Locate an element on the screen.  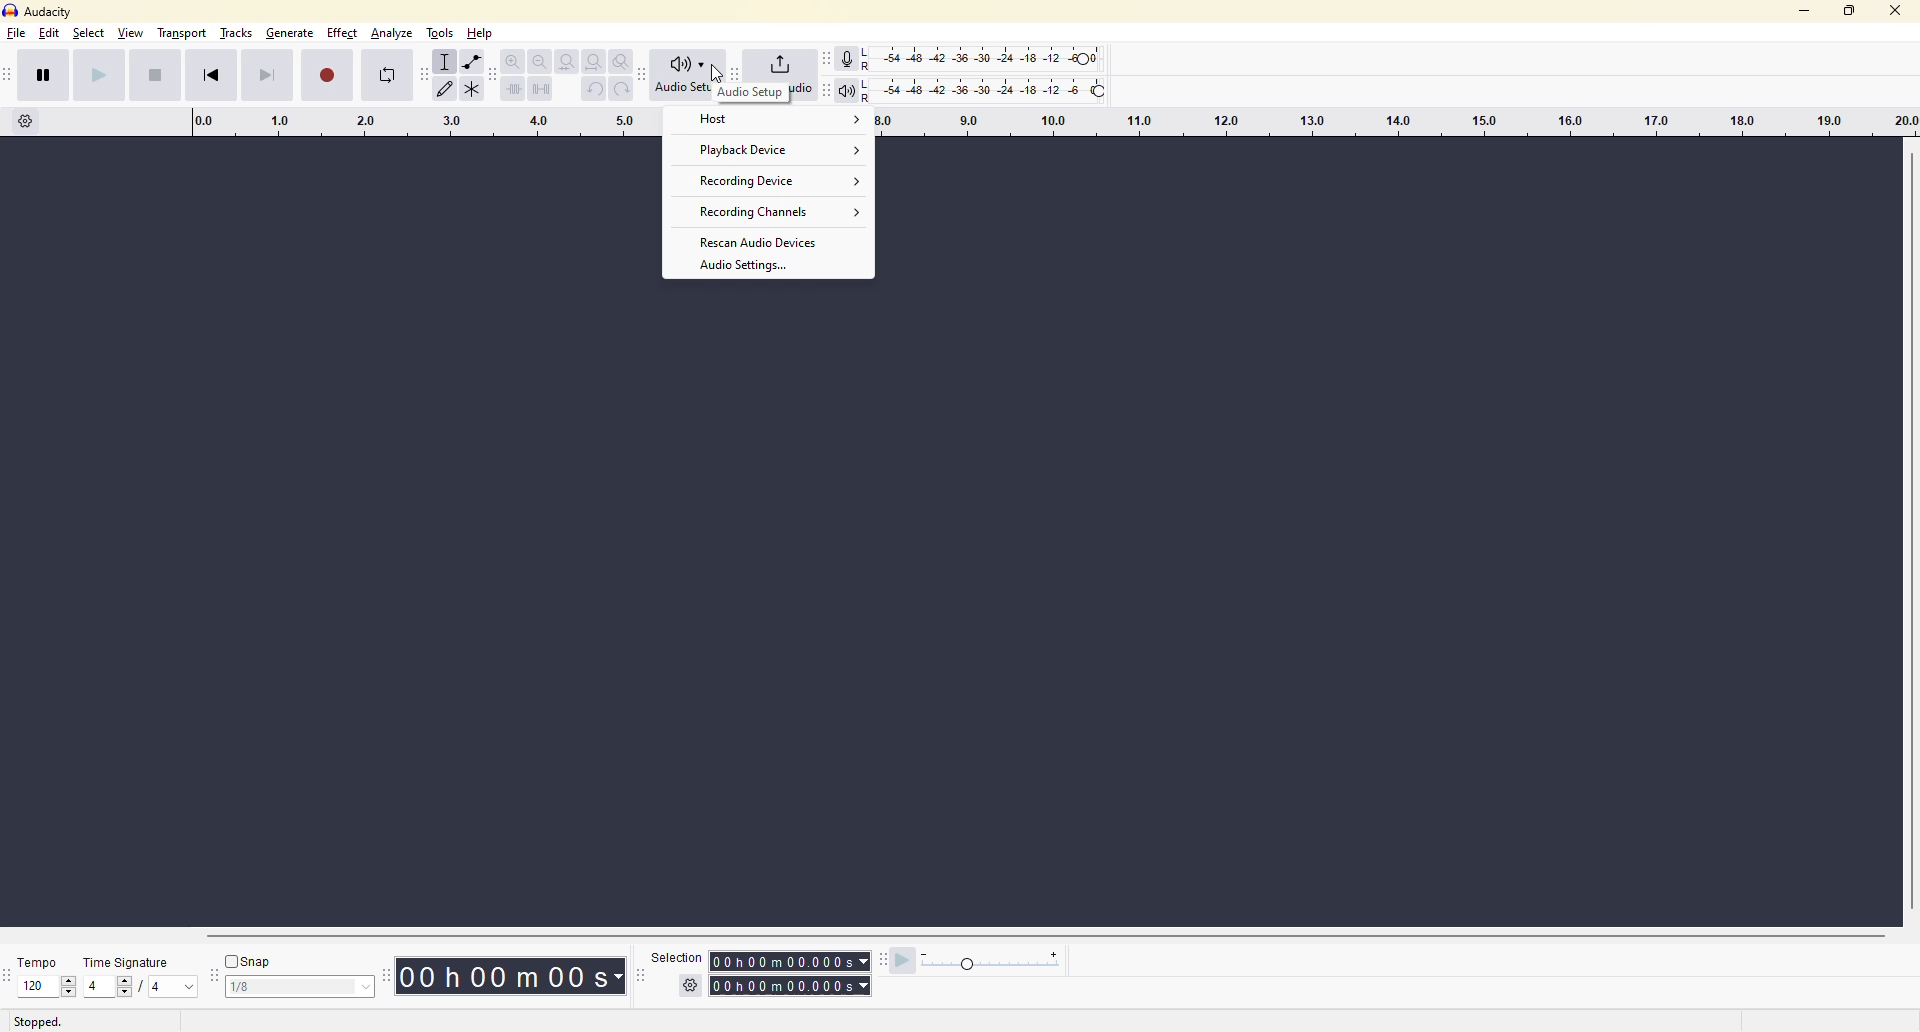
Audio Setup is located at coordinates (754, 95).